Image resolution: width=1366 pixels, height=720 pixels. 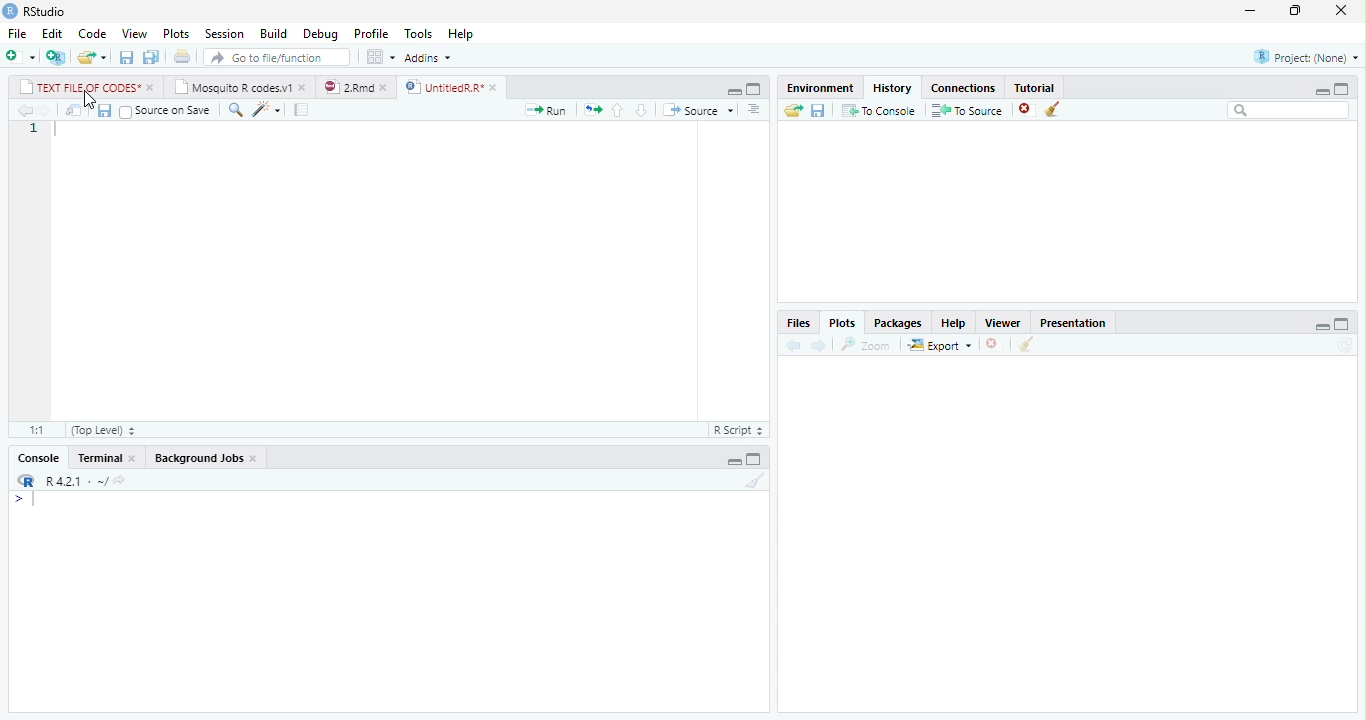 What do you see at coordinates (793, 346) in the screenshot?
I see `back` at bounding box center [793, 346].